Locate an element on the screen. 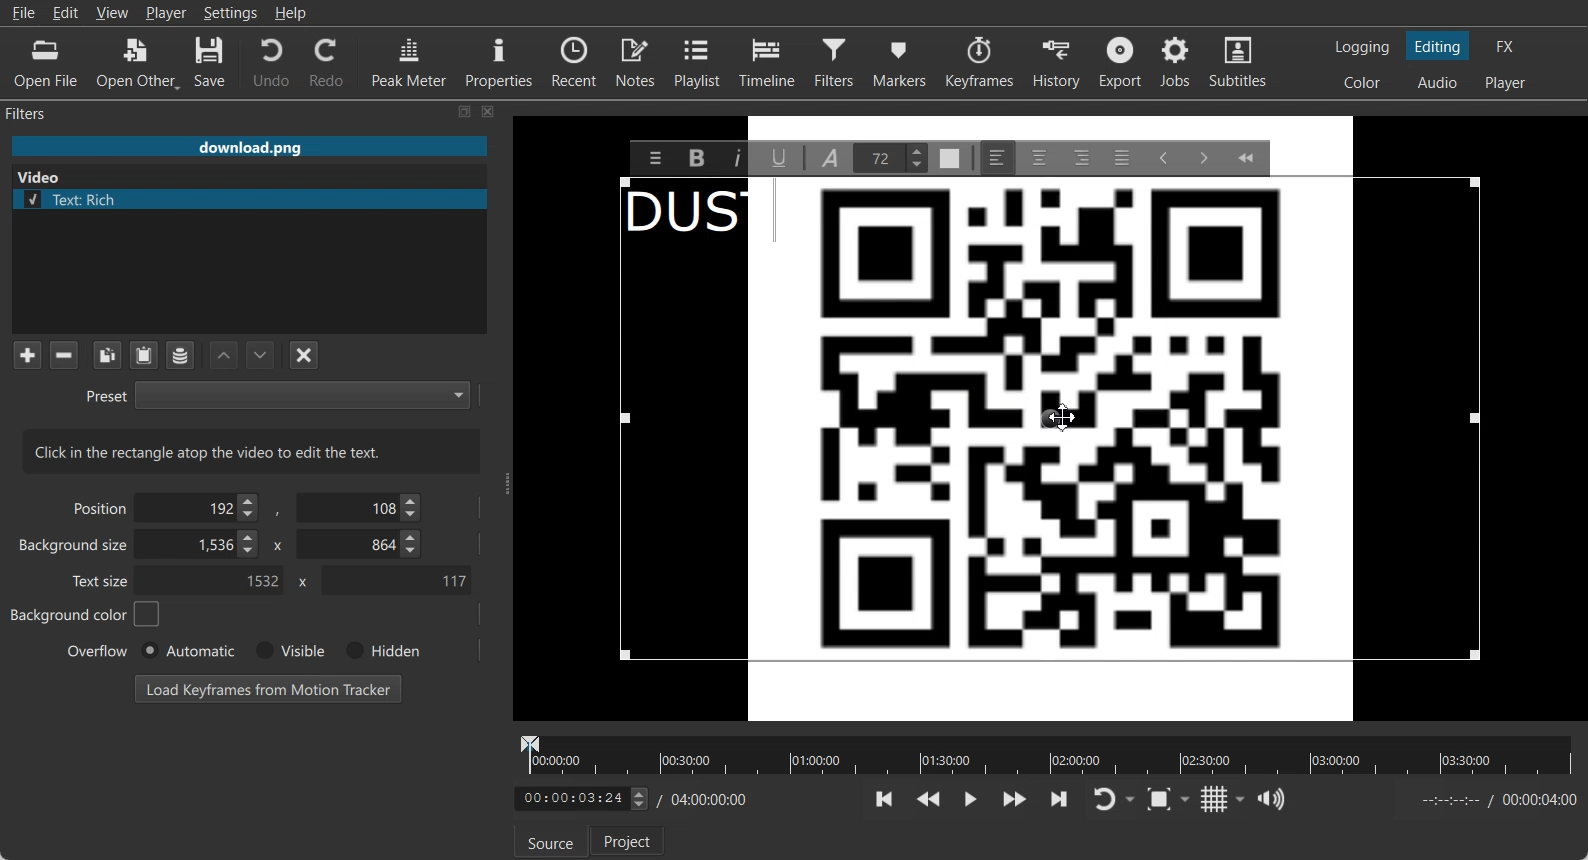  File is located at coordinates (249, 148).